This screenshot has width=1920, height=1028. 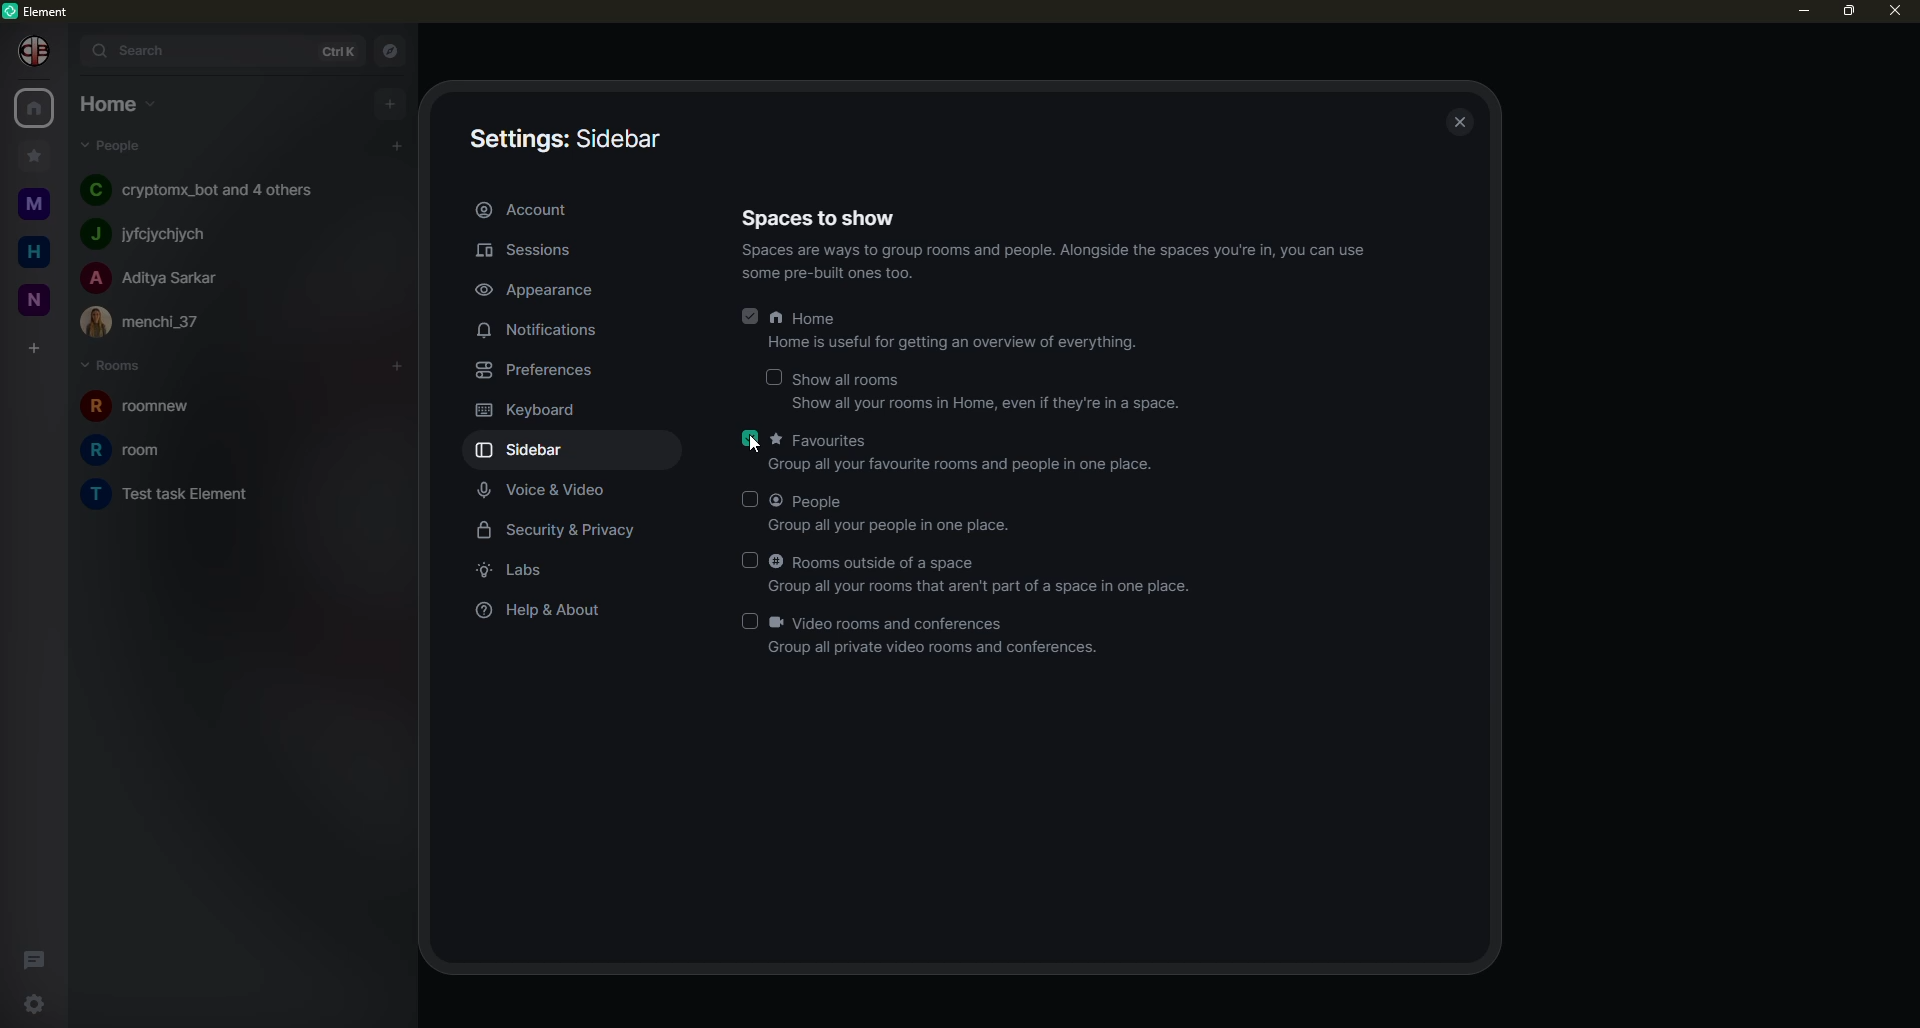 I want to click on favorites, so click(x=968, y=451).